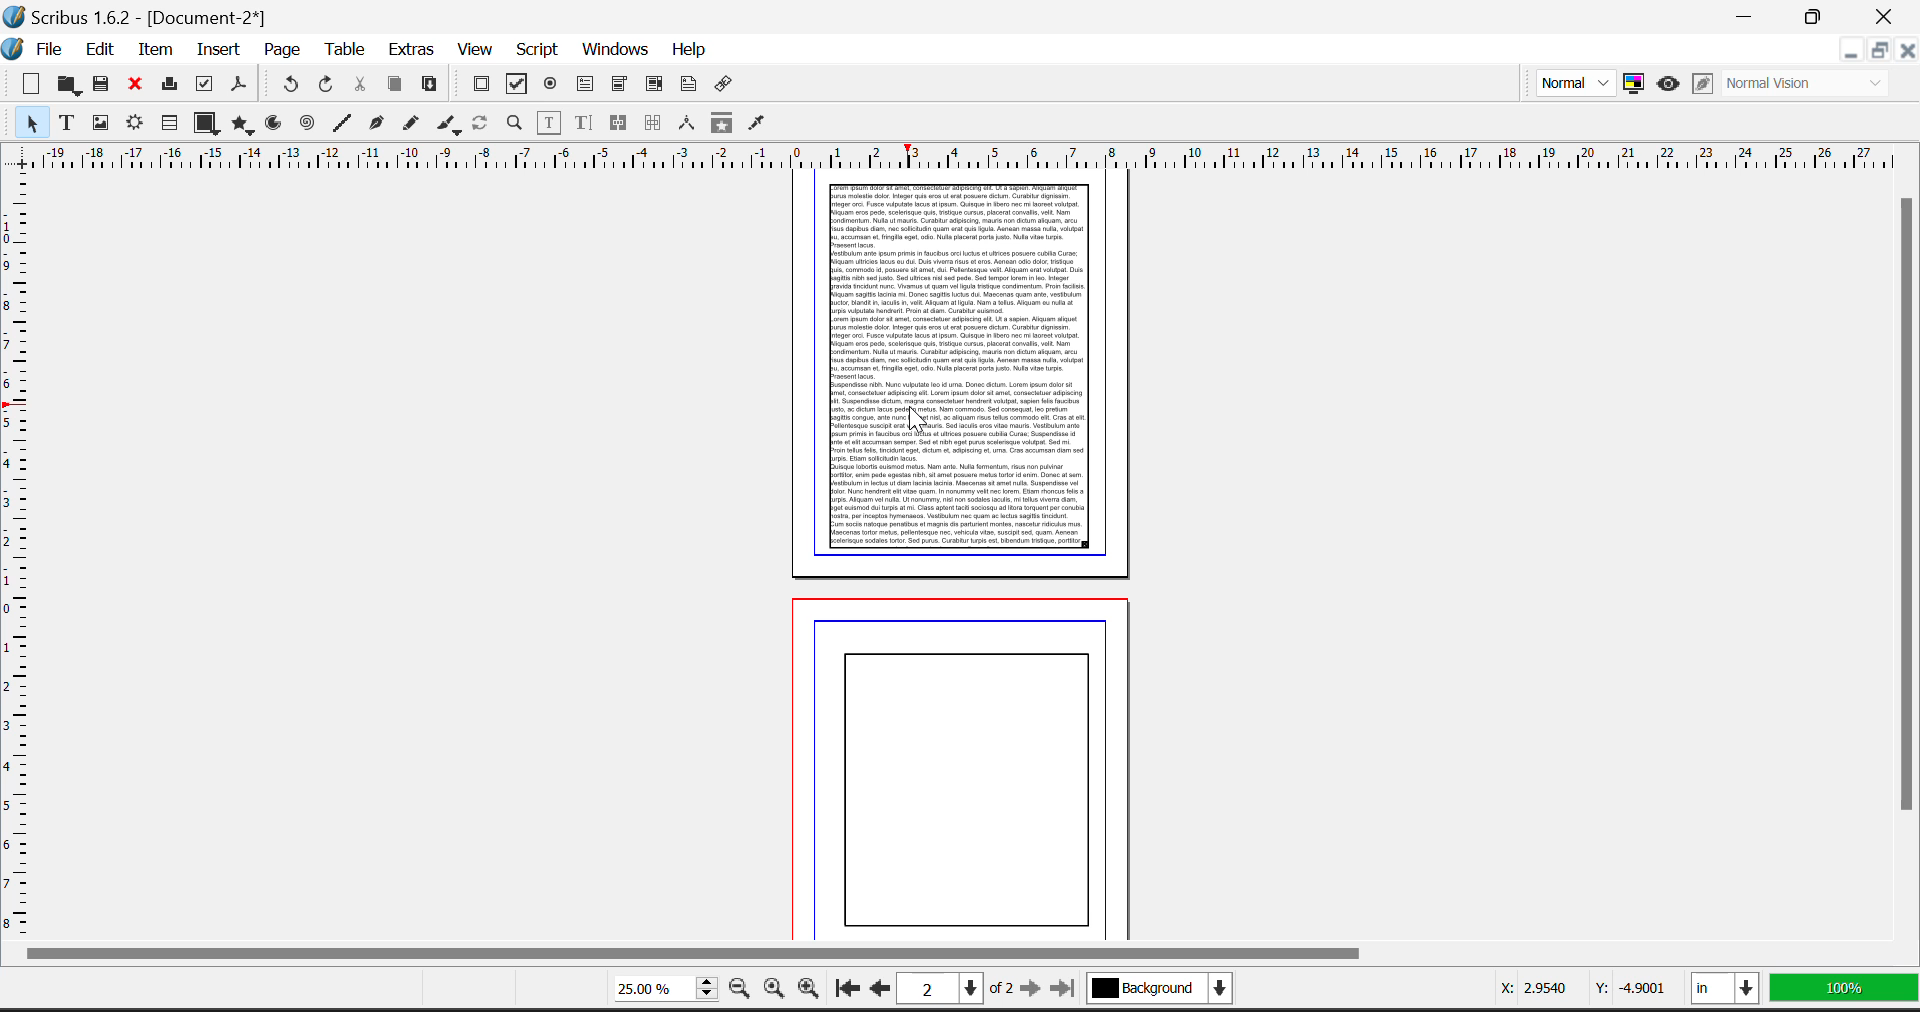 The height and width of the screenshot is (1012, 1920). Describe the element at coordinates (67, 124) in the screenshot. I see `Text Frames` at that location.